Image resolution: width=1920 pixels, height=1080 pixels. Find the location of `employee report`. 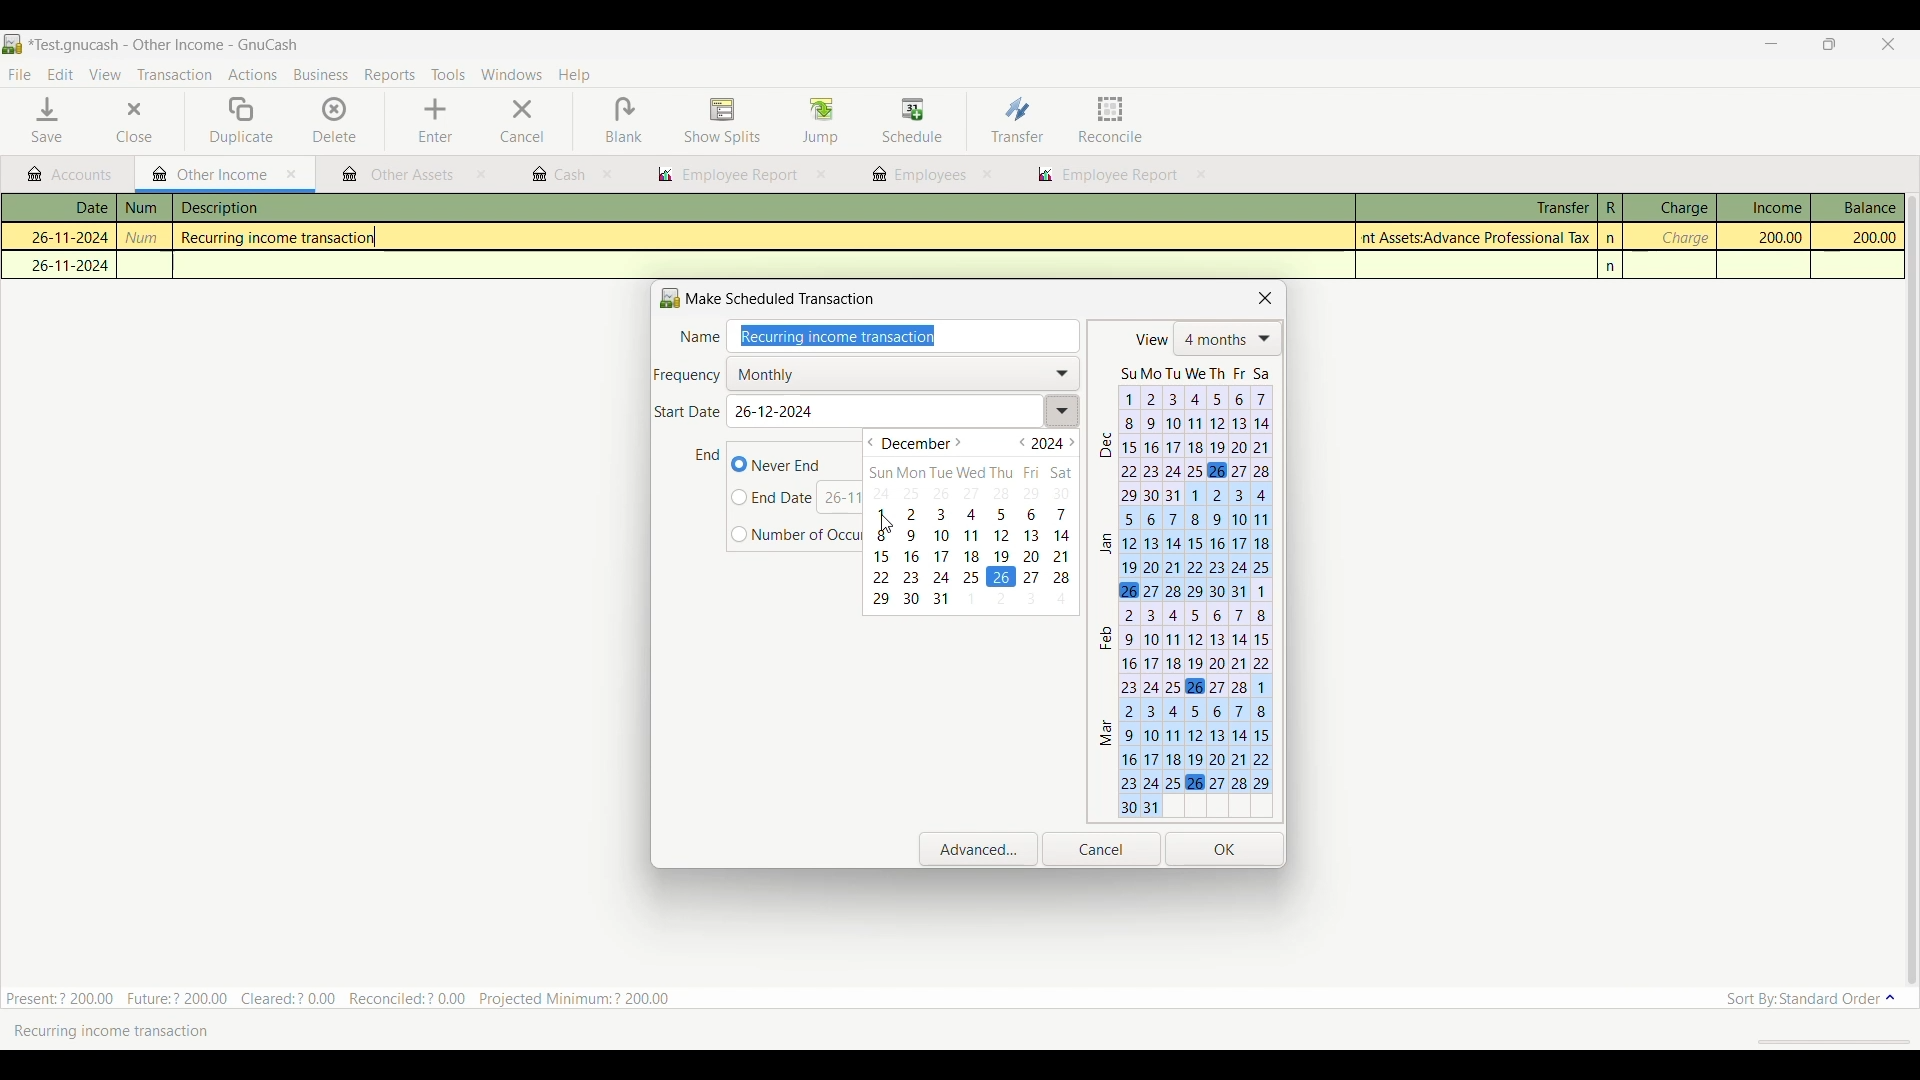

employee report is located at coordinates (1118, 177).